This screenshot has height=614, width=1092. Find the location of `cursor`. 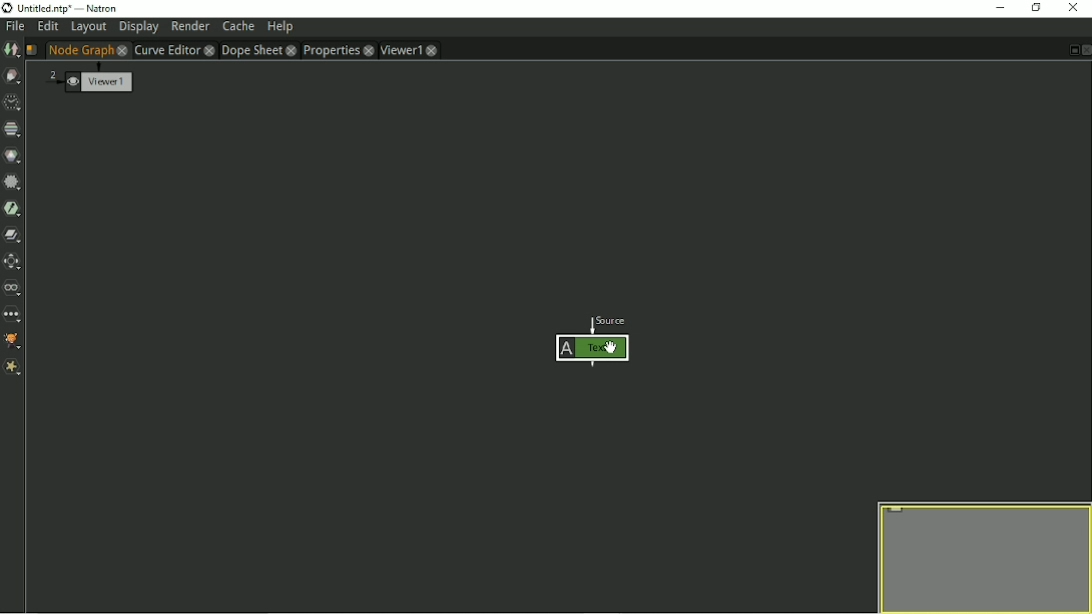

cursor is located at coordinates (611, 346).